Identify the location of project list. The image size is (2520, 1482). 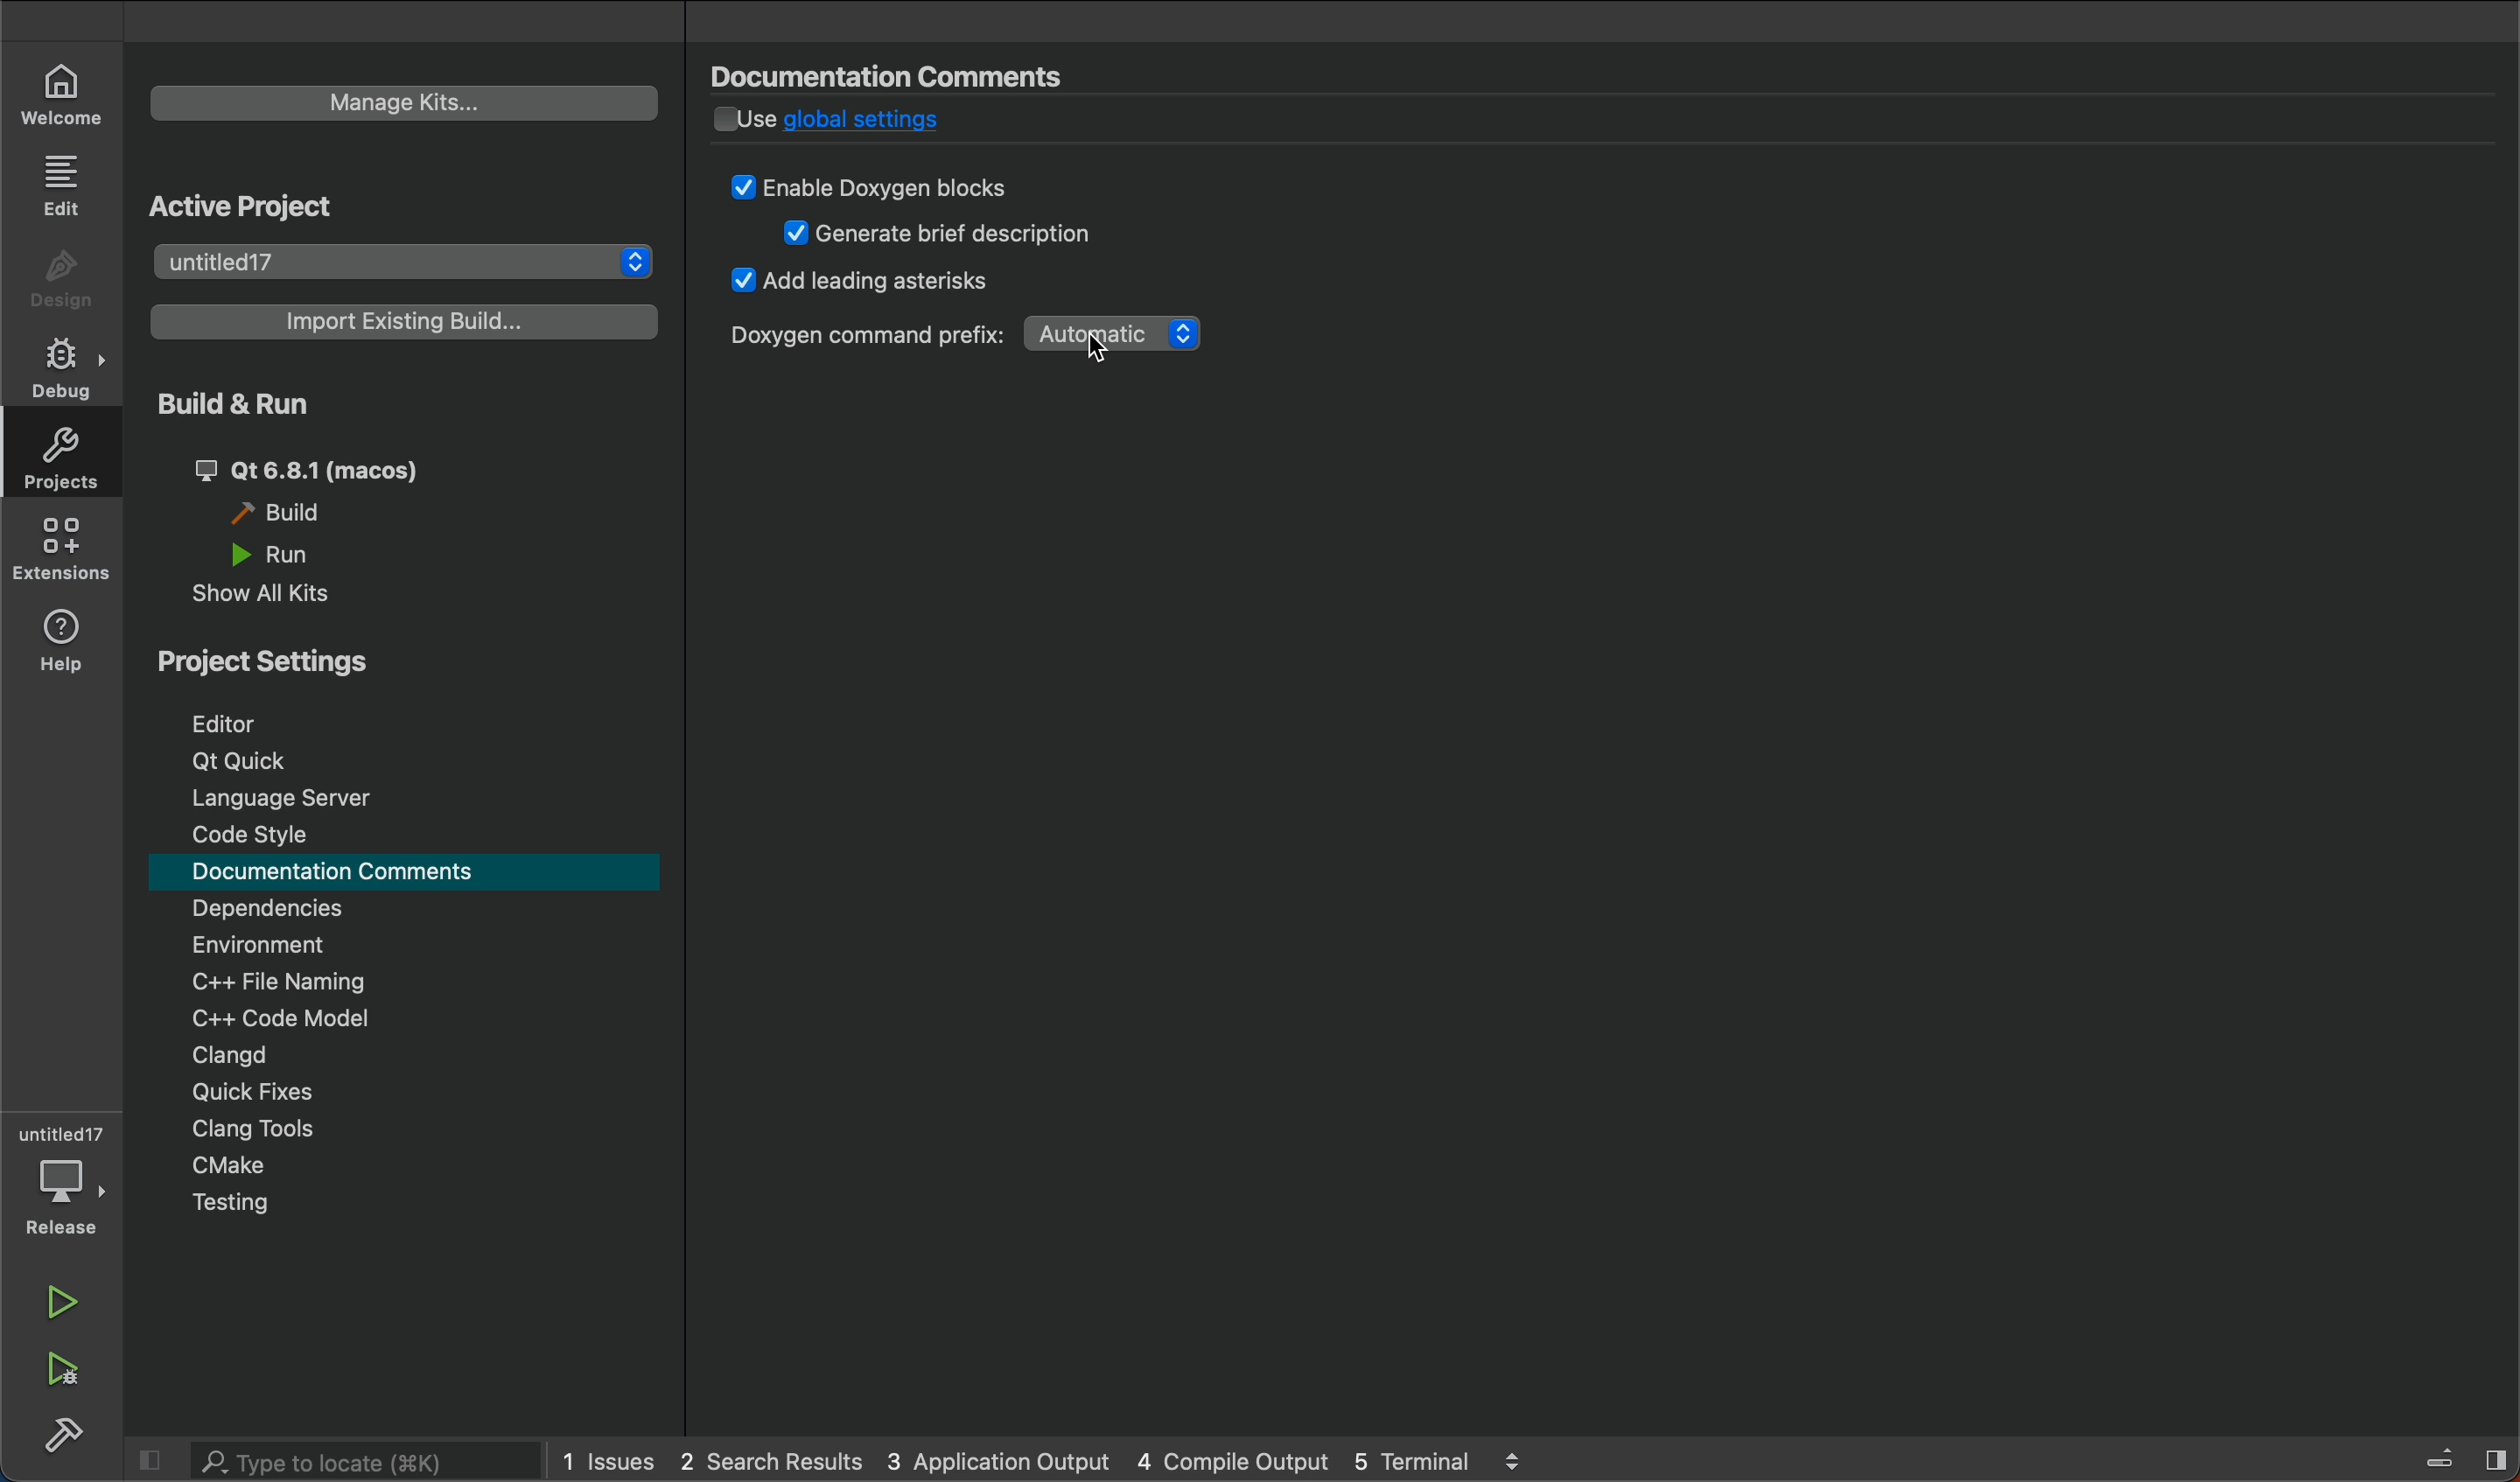
(402, 258).